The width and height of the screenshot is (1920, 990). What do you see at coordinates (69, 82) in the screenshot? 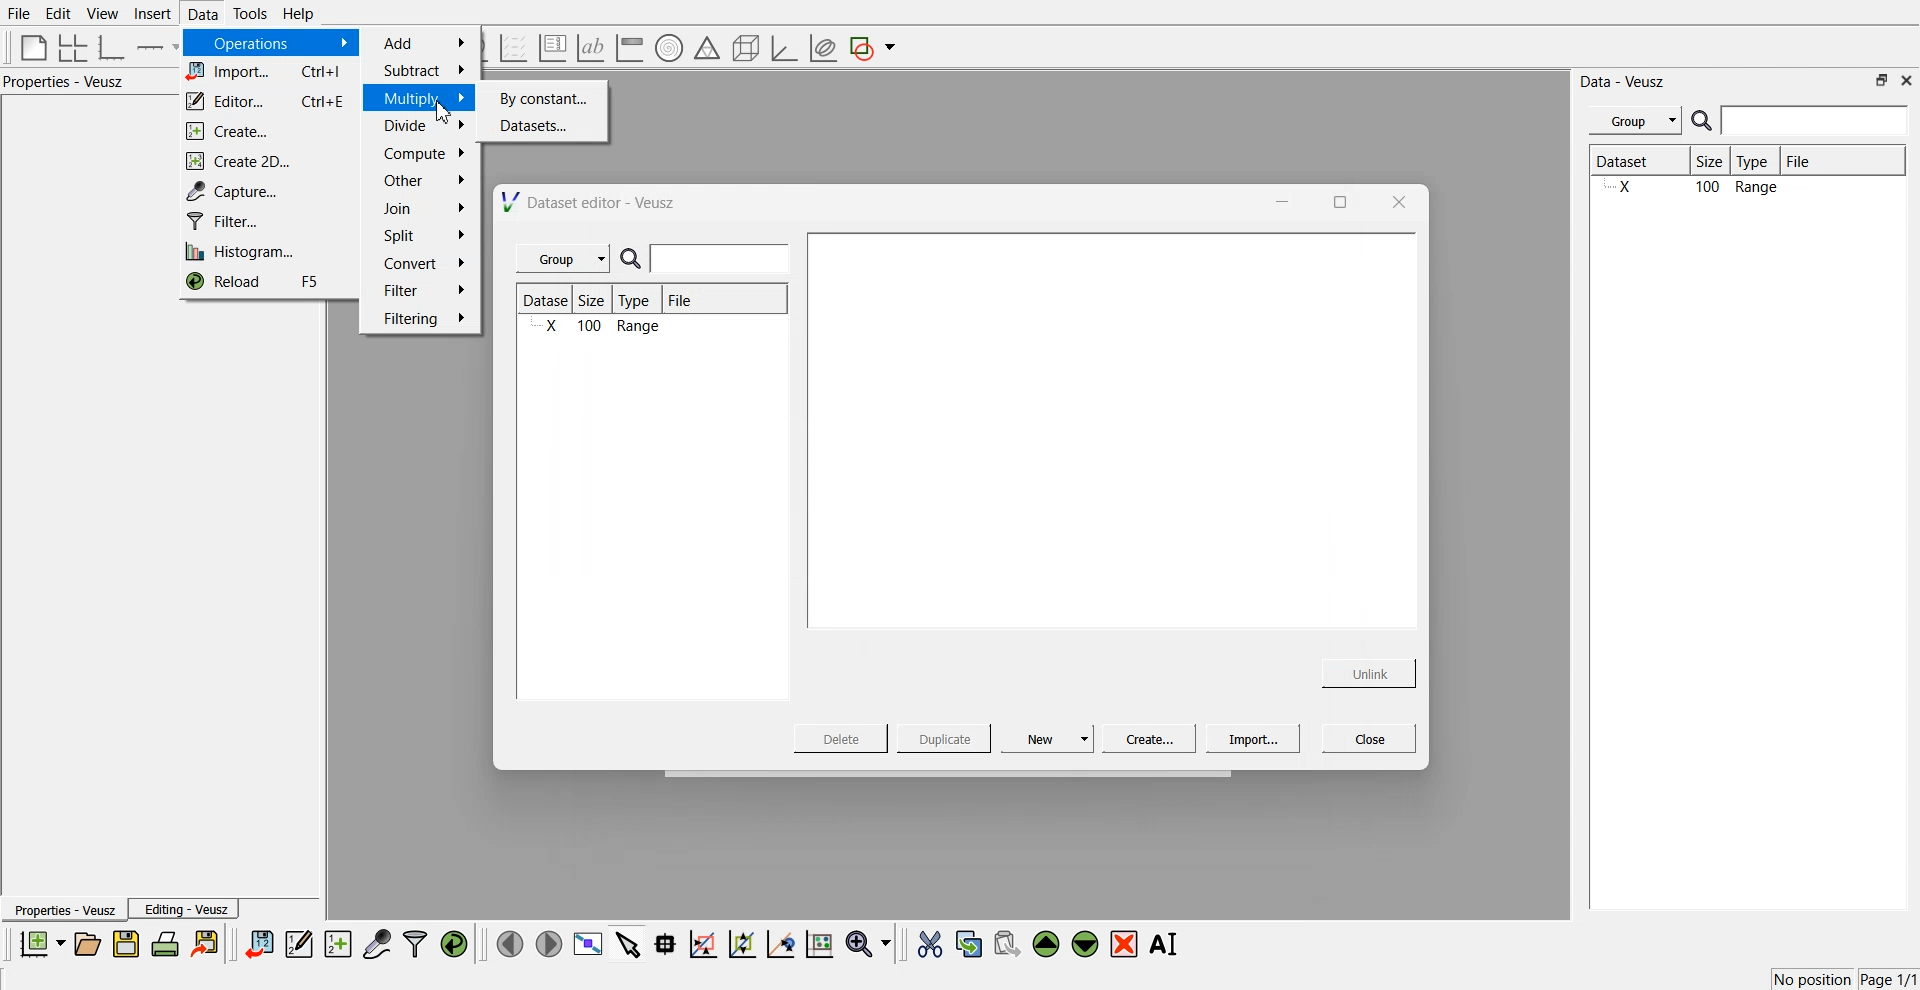
I see `Properties - Veusz` at bounding box center [69, 82].